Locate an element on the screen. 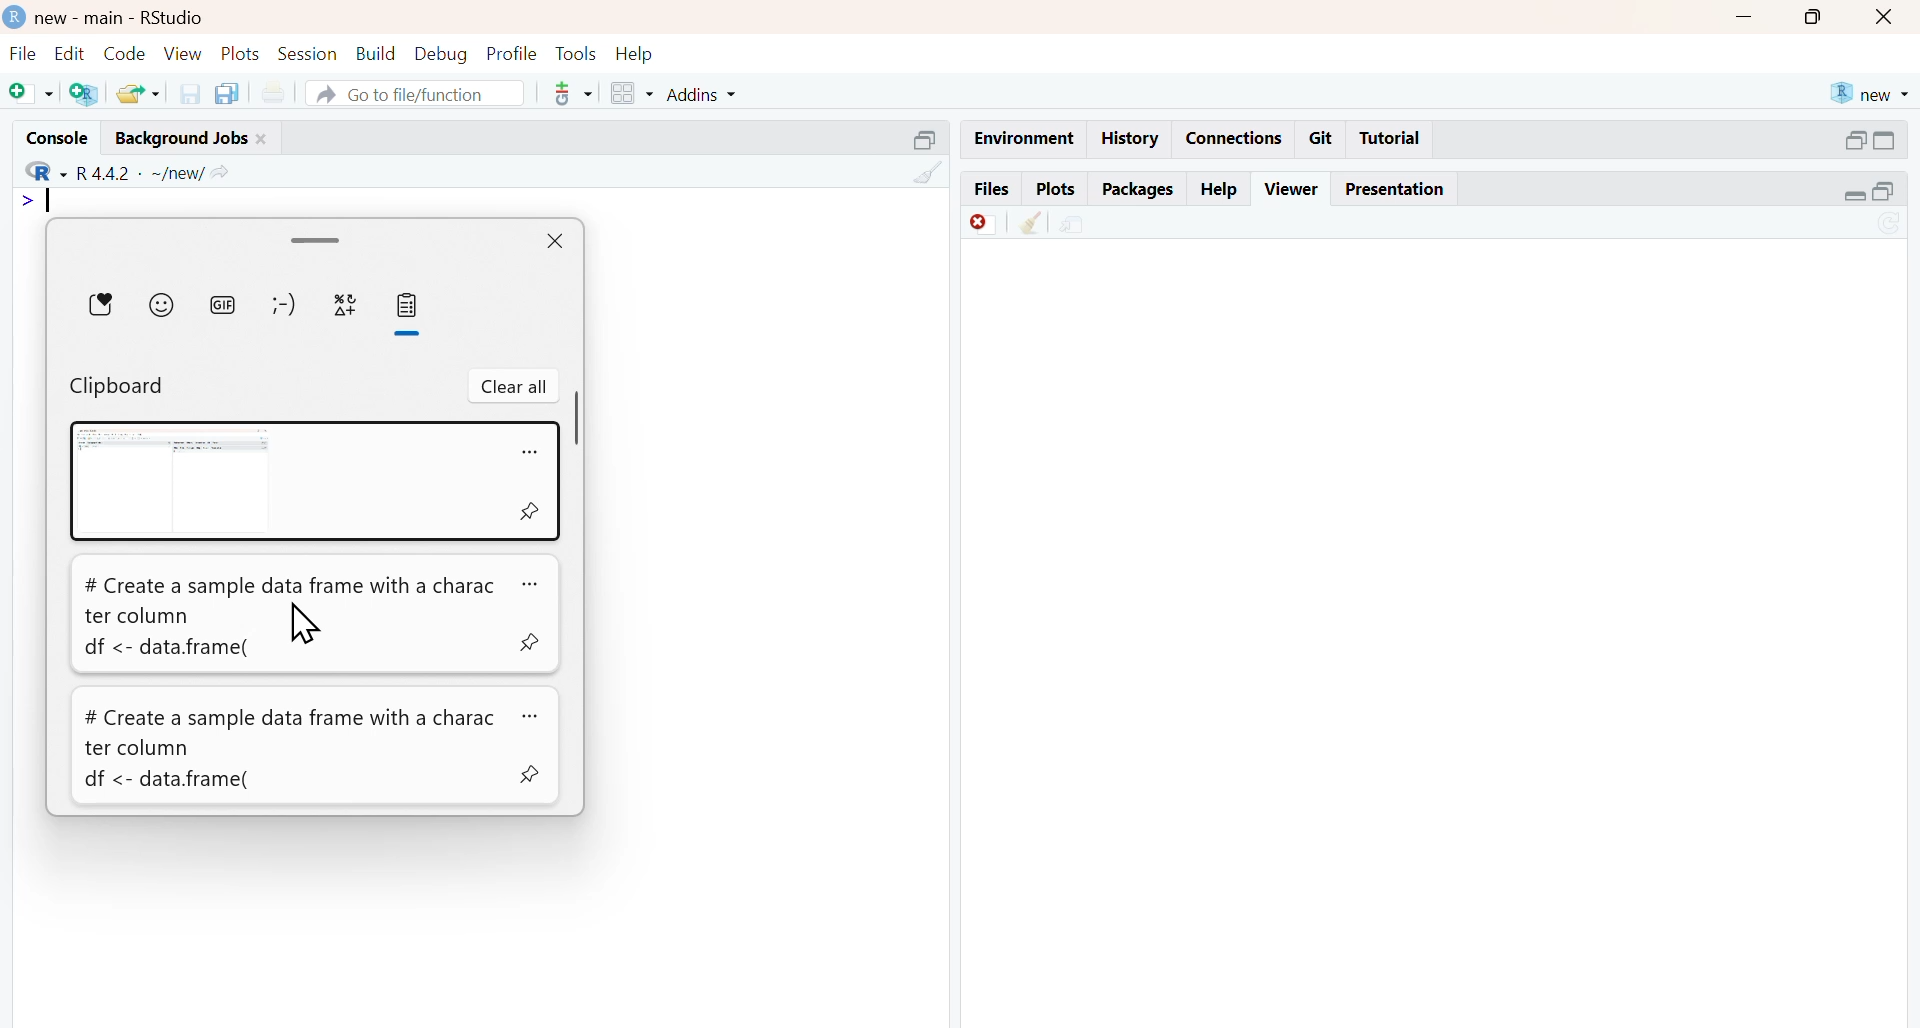 The width and height of the screenshot is (1920, 1028). print is located at coordinates (274, 95).